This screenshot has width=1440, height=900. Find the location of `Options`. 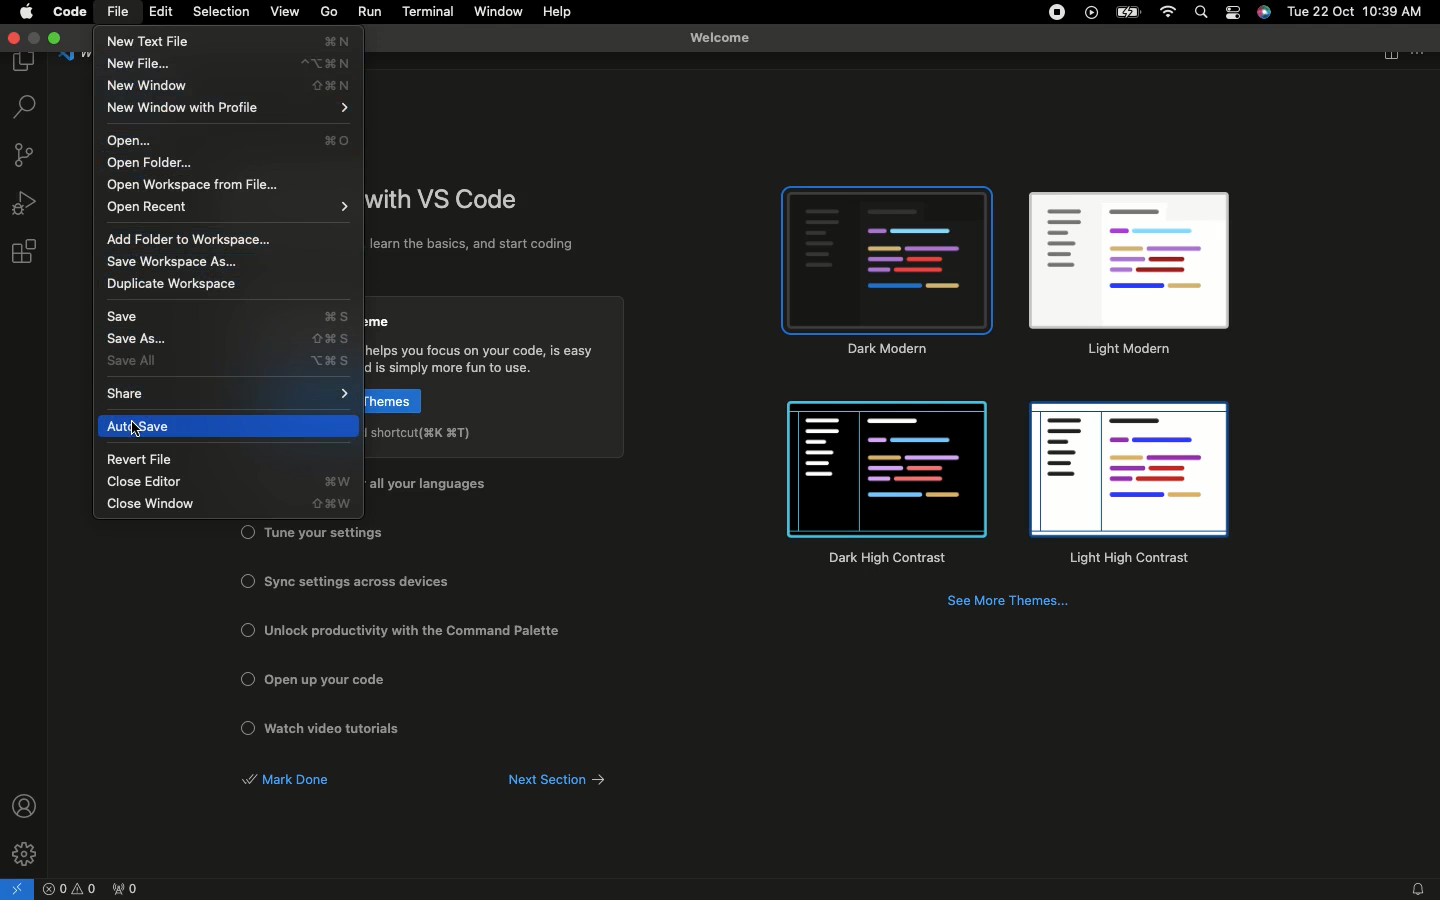

Options is located at coordinates (1234, 14).